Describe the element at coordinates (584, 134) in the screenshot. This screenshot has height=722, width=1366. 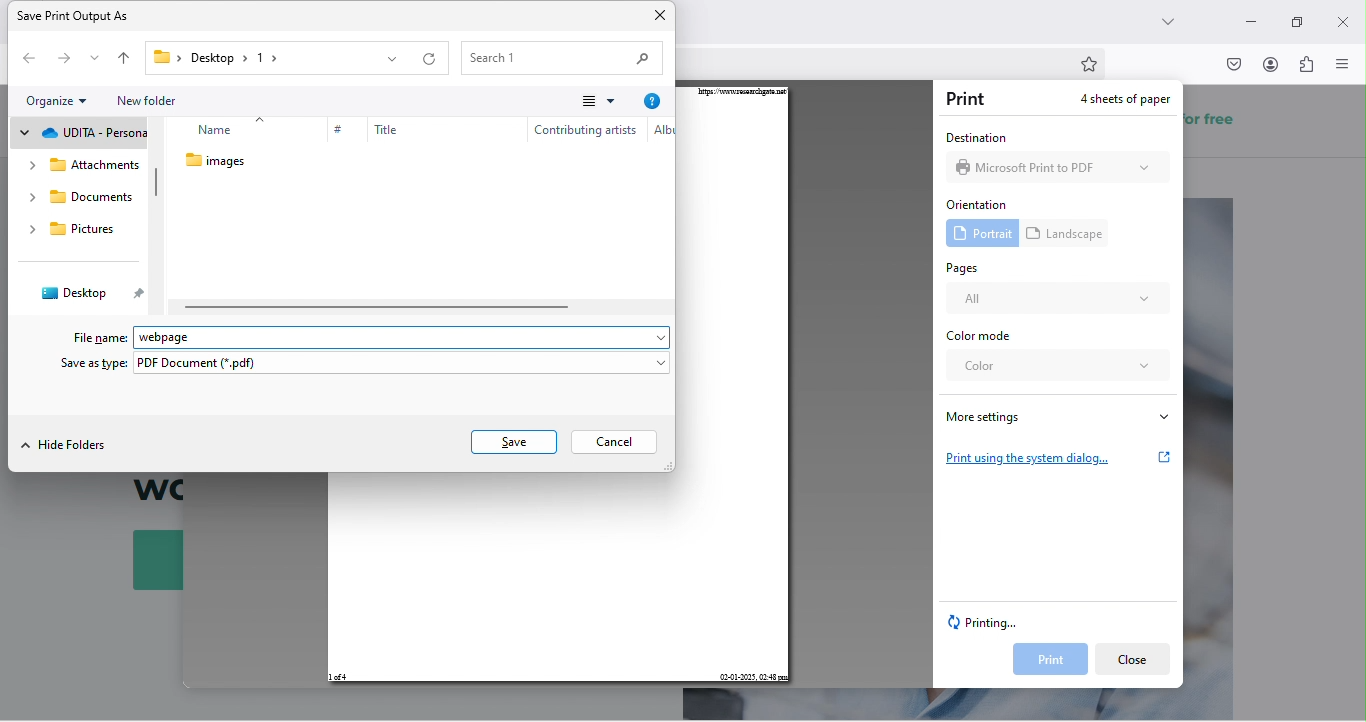
I see `contributing artists` at that location.